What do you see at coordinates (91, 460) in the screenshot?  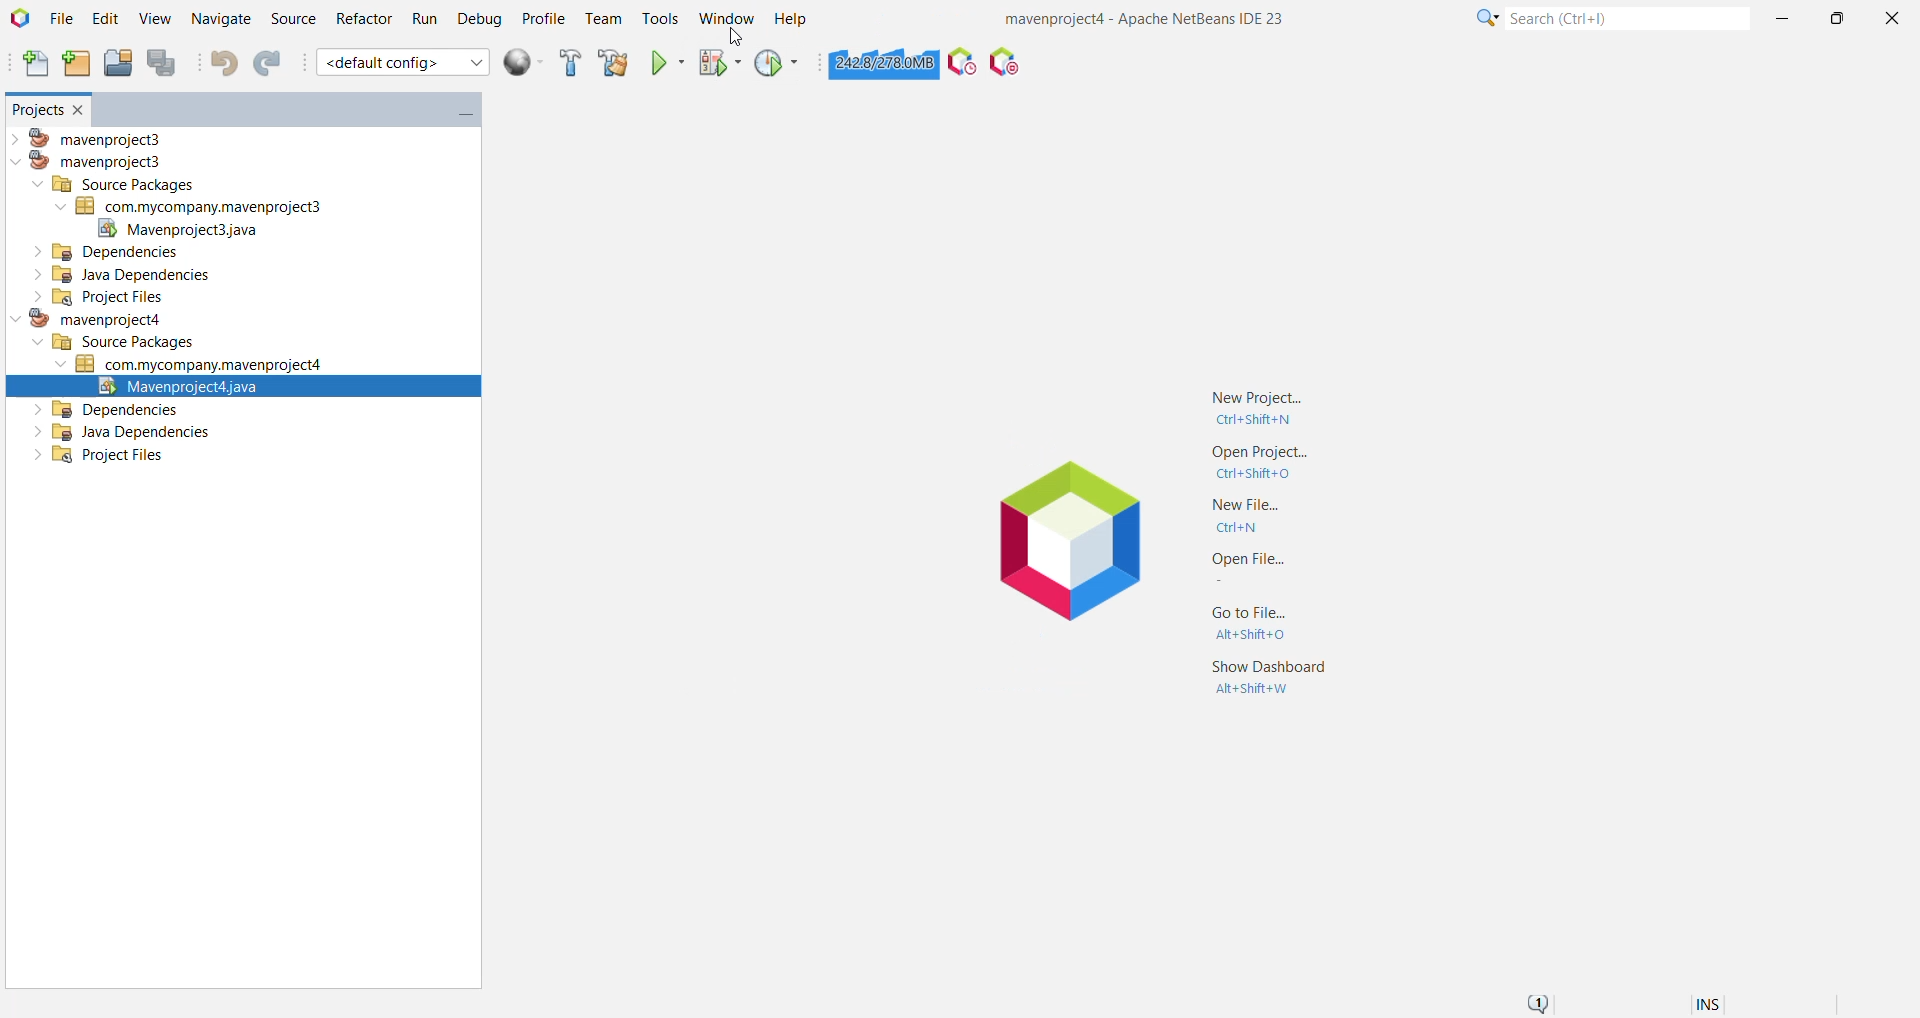 I see `Project Files` at bounding box center [91, 460].